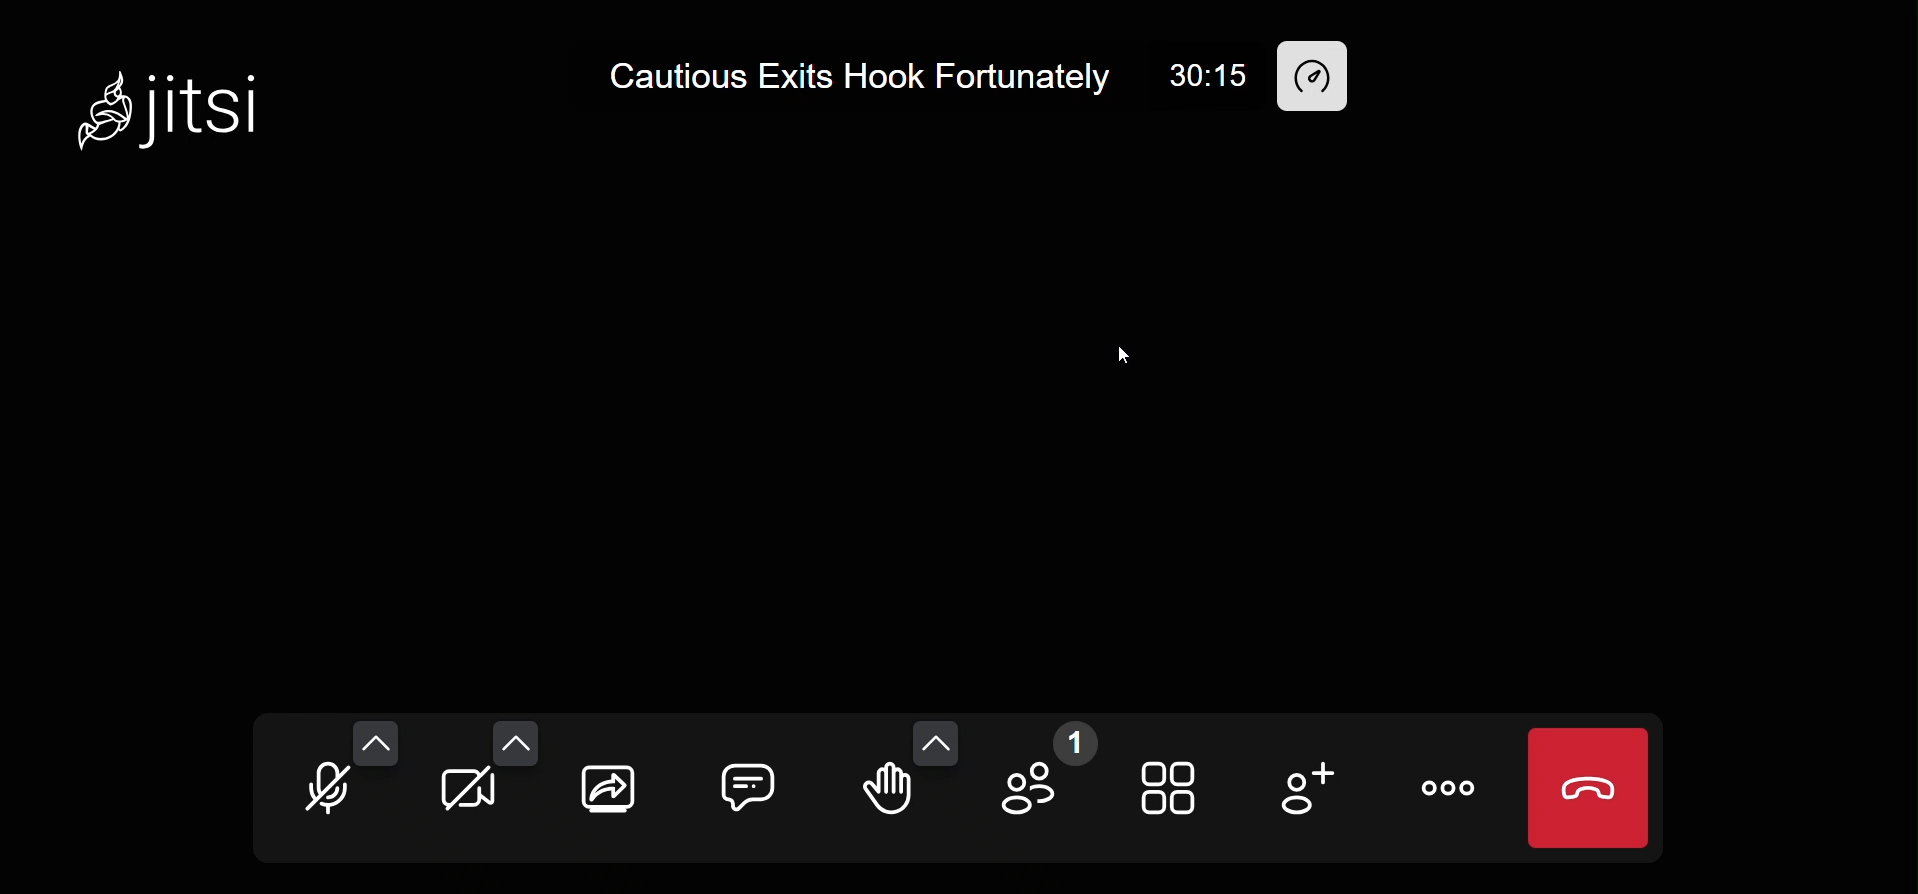  Describe the element at coordinates (517, 741) in the screenshot. I see `more camera option` at that location.